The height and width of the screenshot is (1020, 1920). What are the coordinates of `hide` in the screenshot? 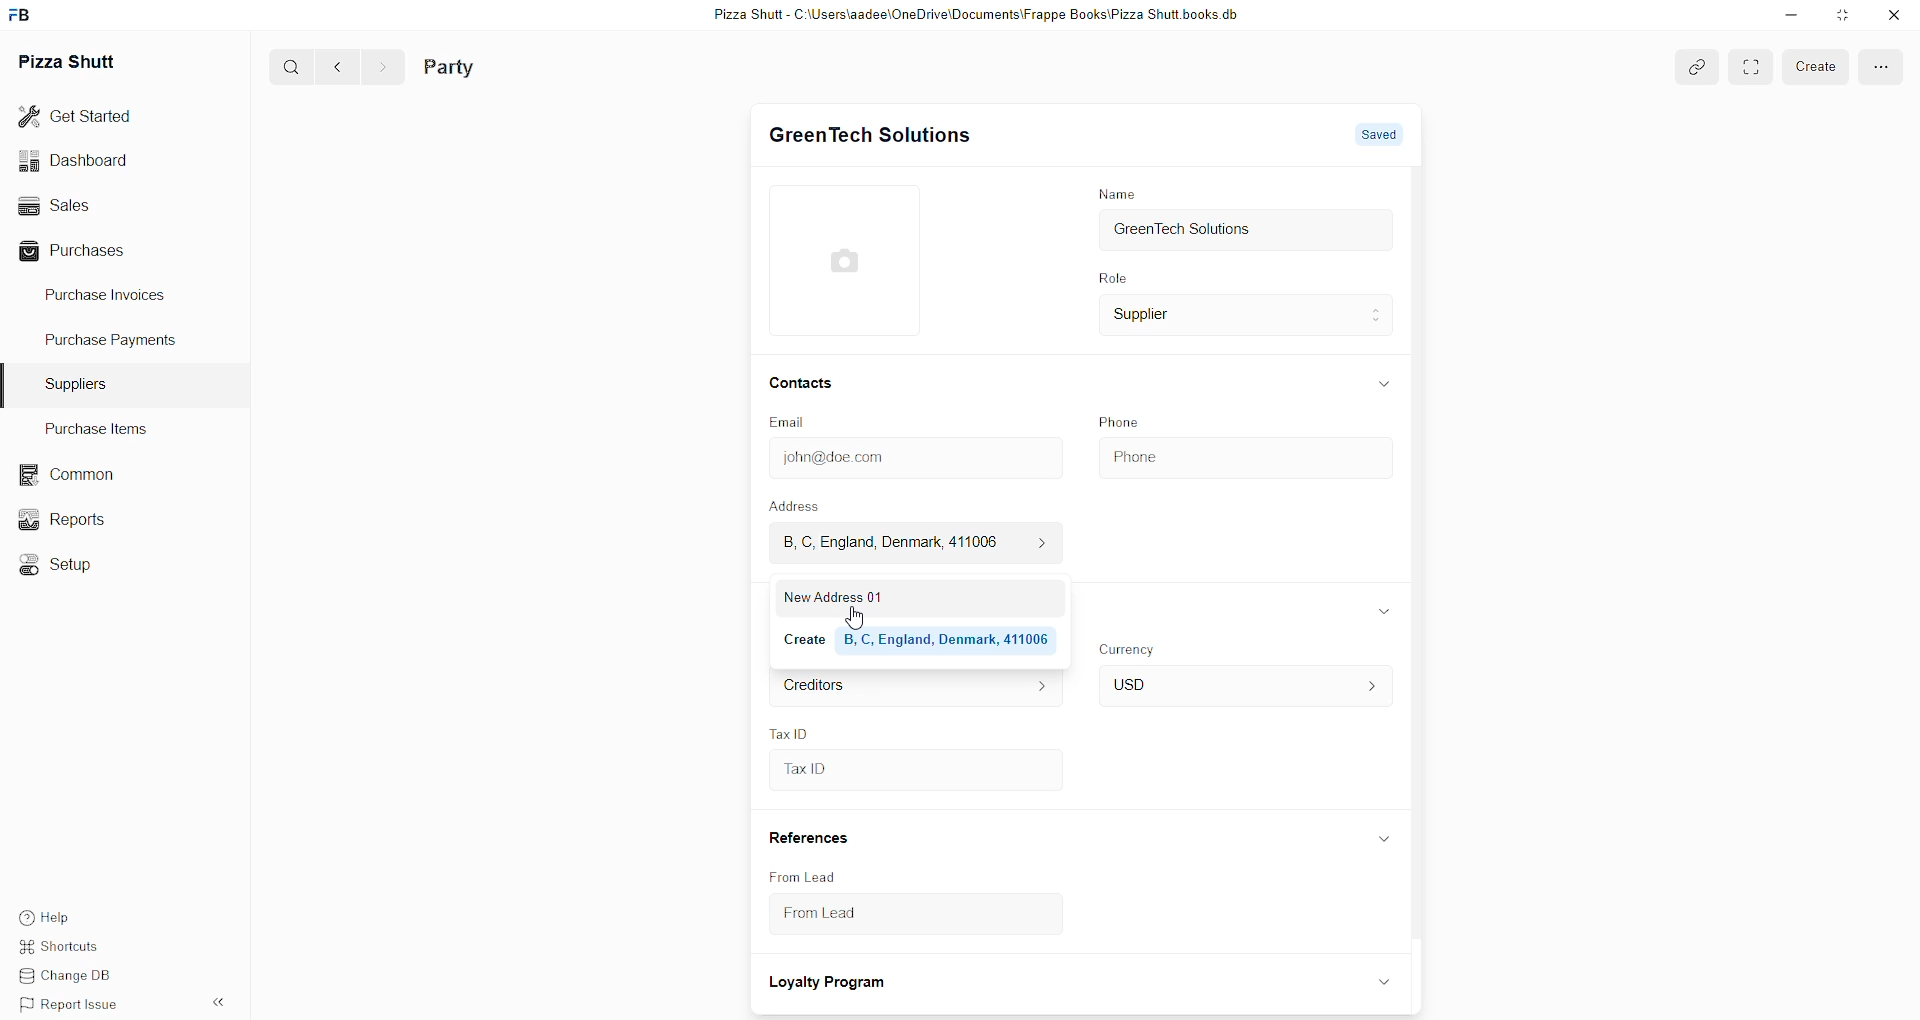 It's located at (1382, 840).